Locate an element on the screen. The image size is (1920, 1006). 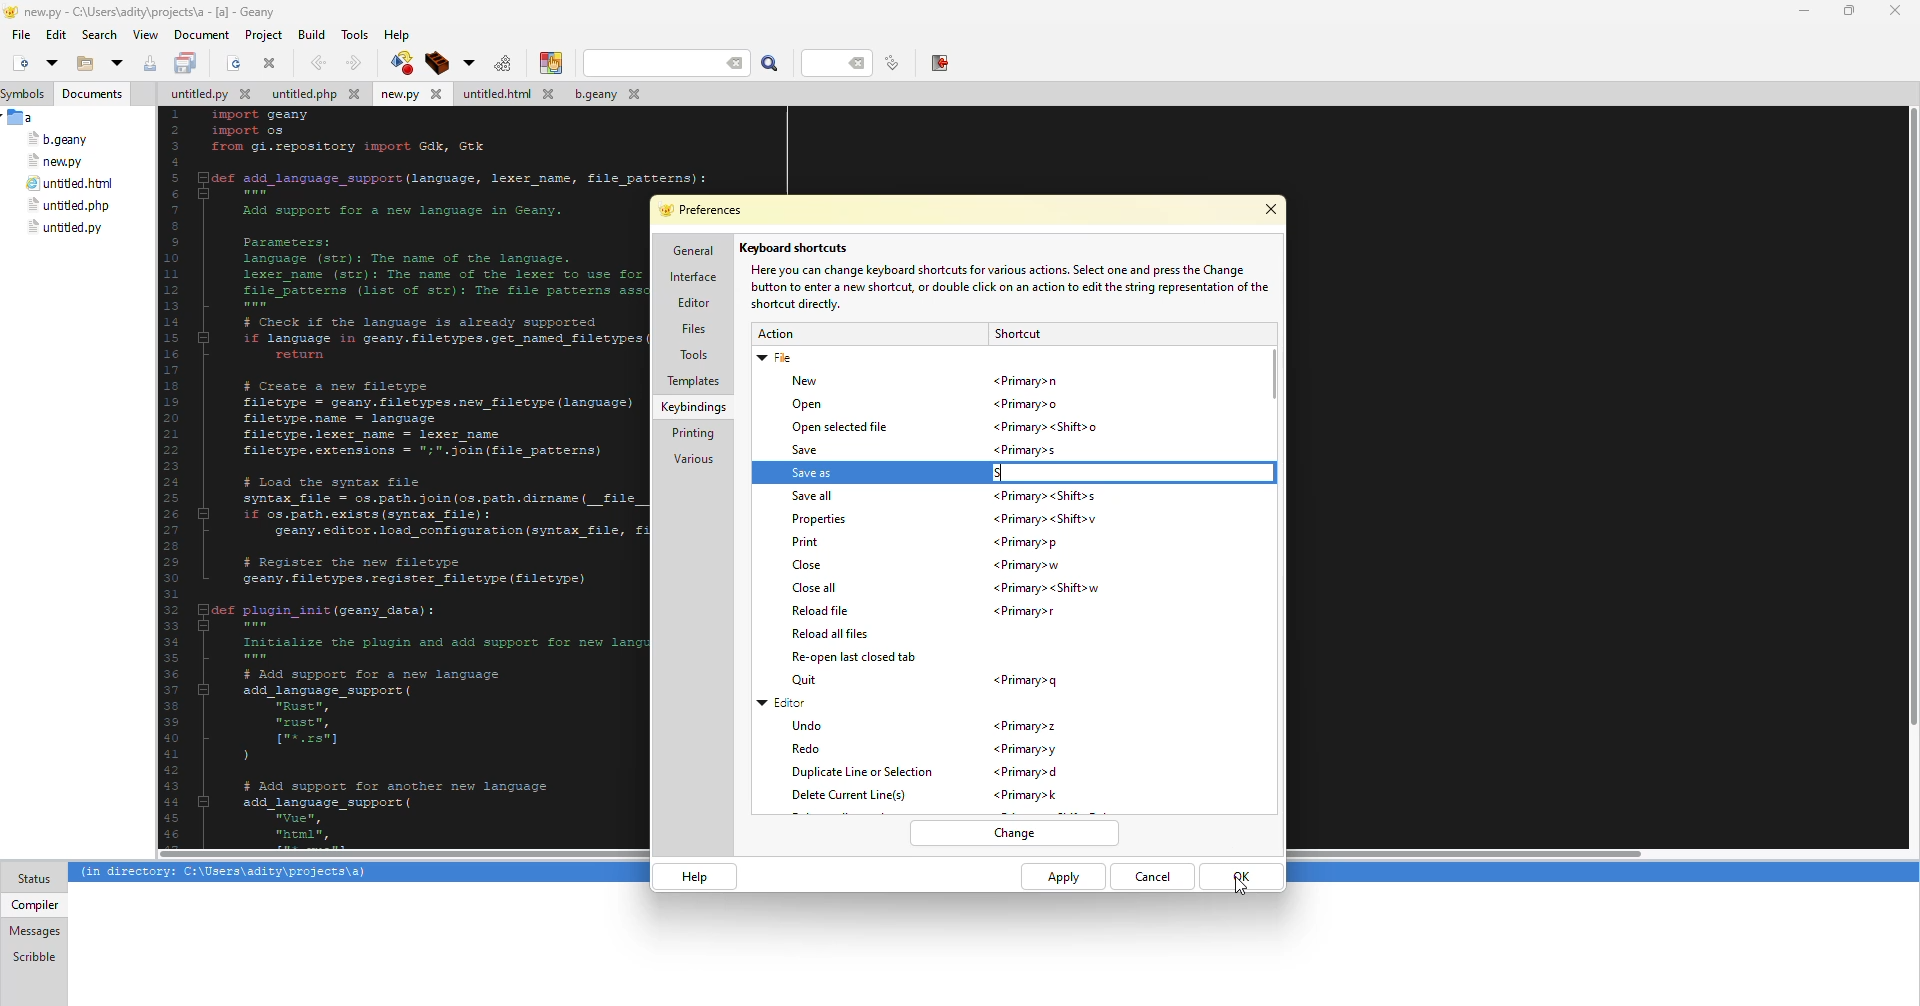
open is located at coordinates (80, 65).